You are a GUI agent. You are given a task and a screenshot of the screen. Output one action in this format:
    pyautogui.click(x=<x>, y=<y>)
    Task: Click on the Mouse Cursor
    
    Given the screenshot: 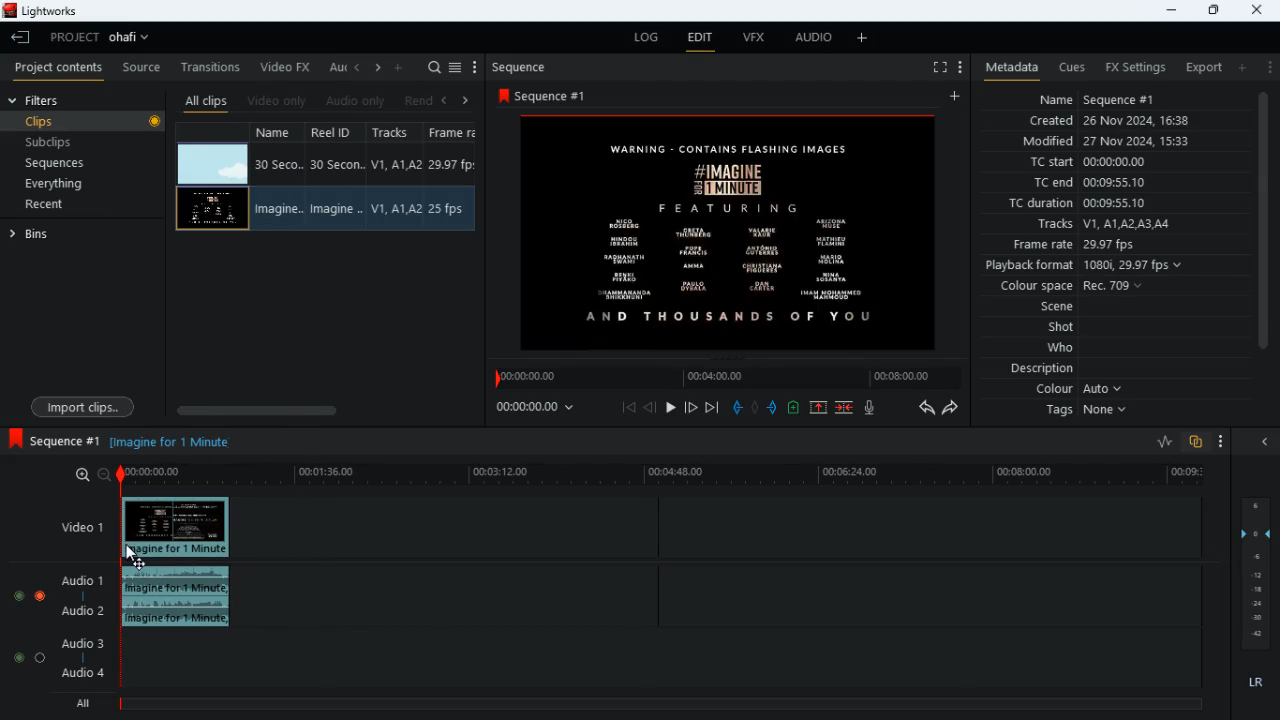 What is the action you would take?
    pyautogui.click(x=132, y=556)
    